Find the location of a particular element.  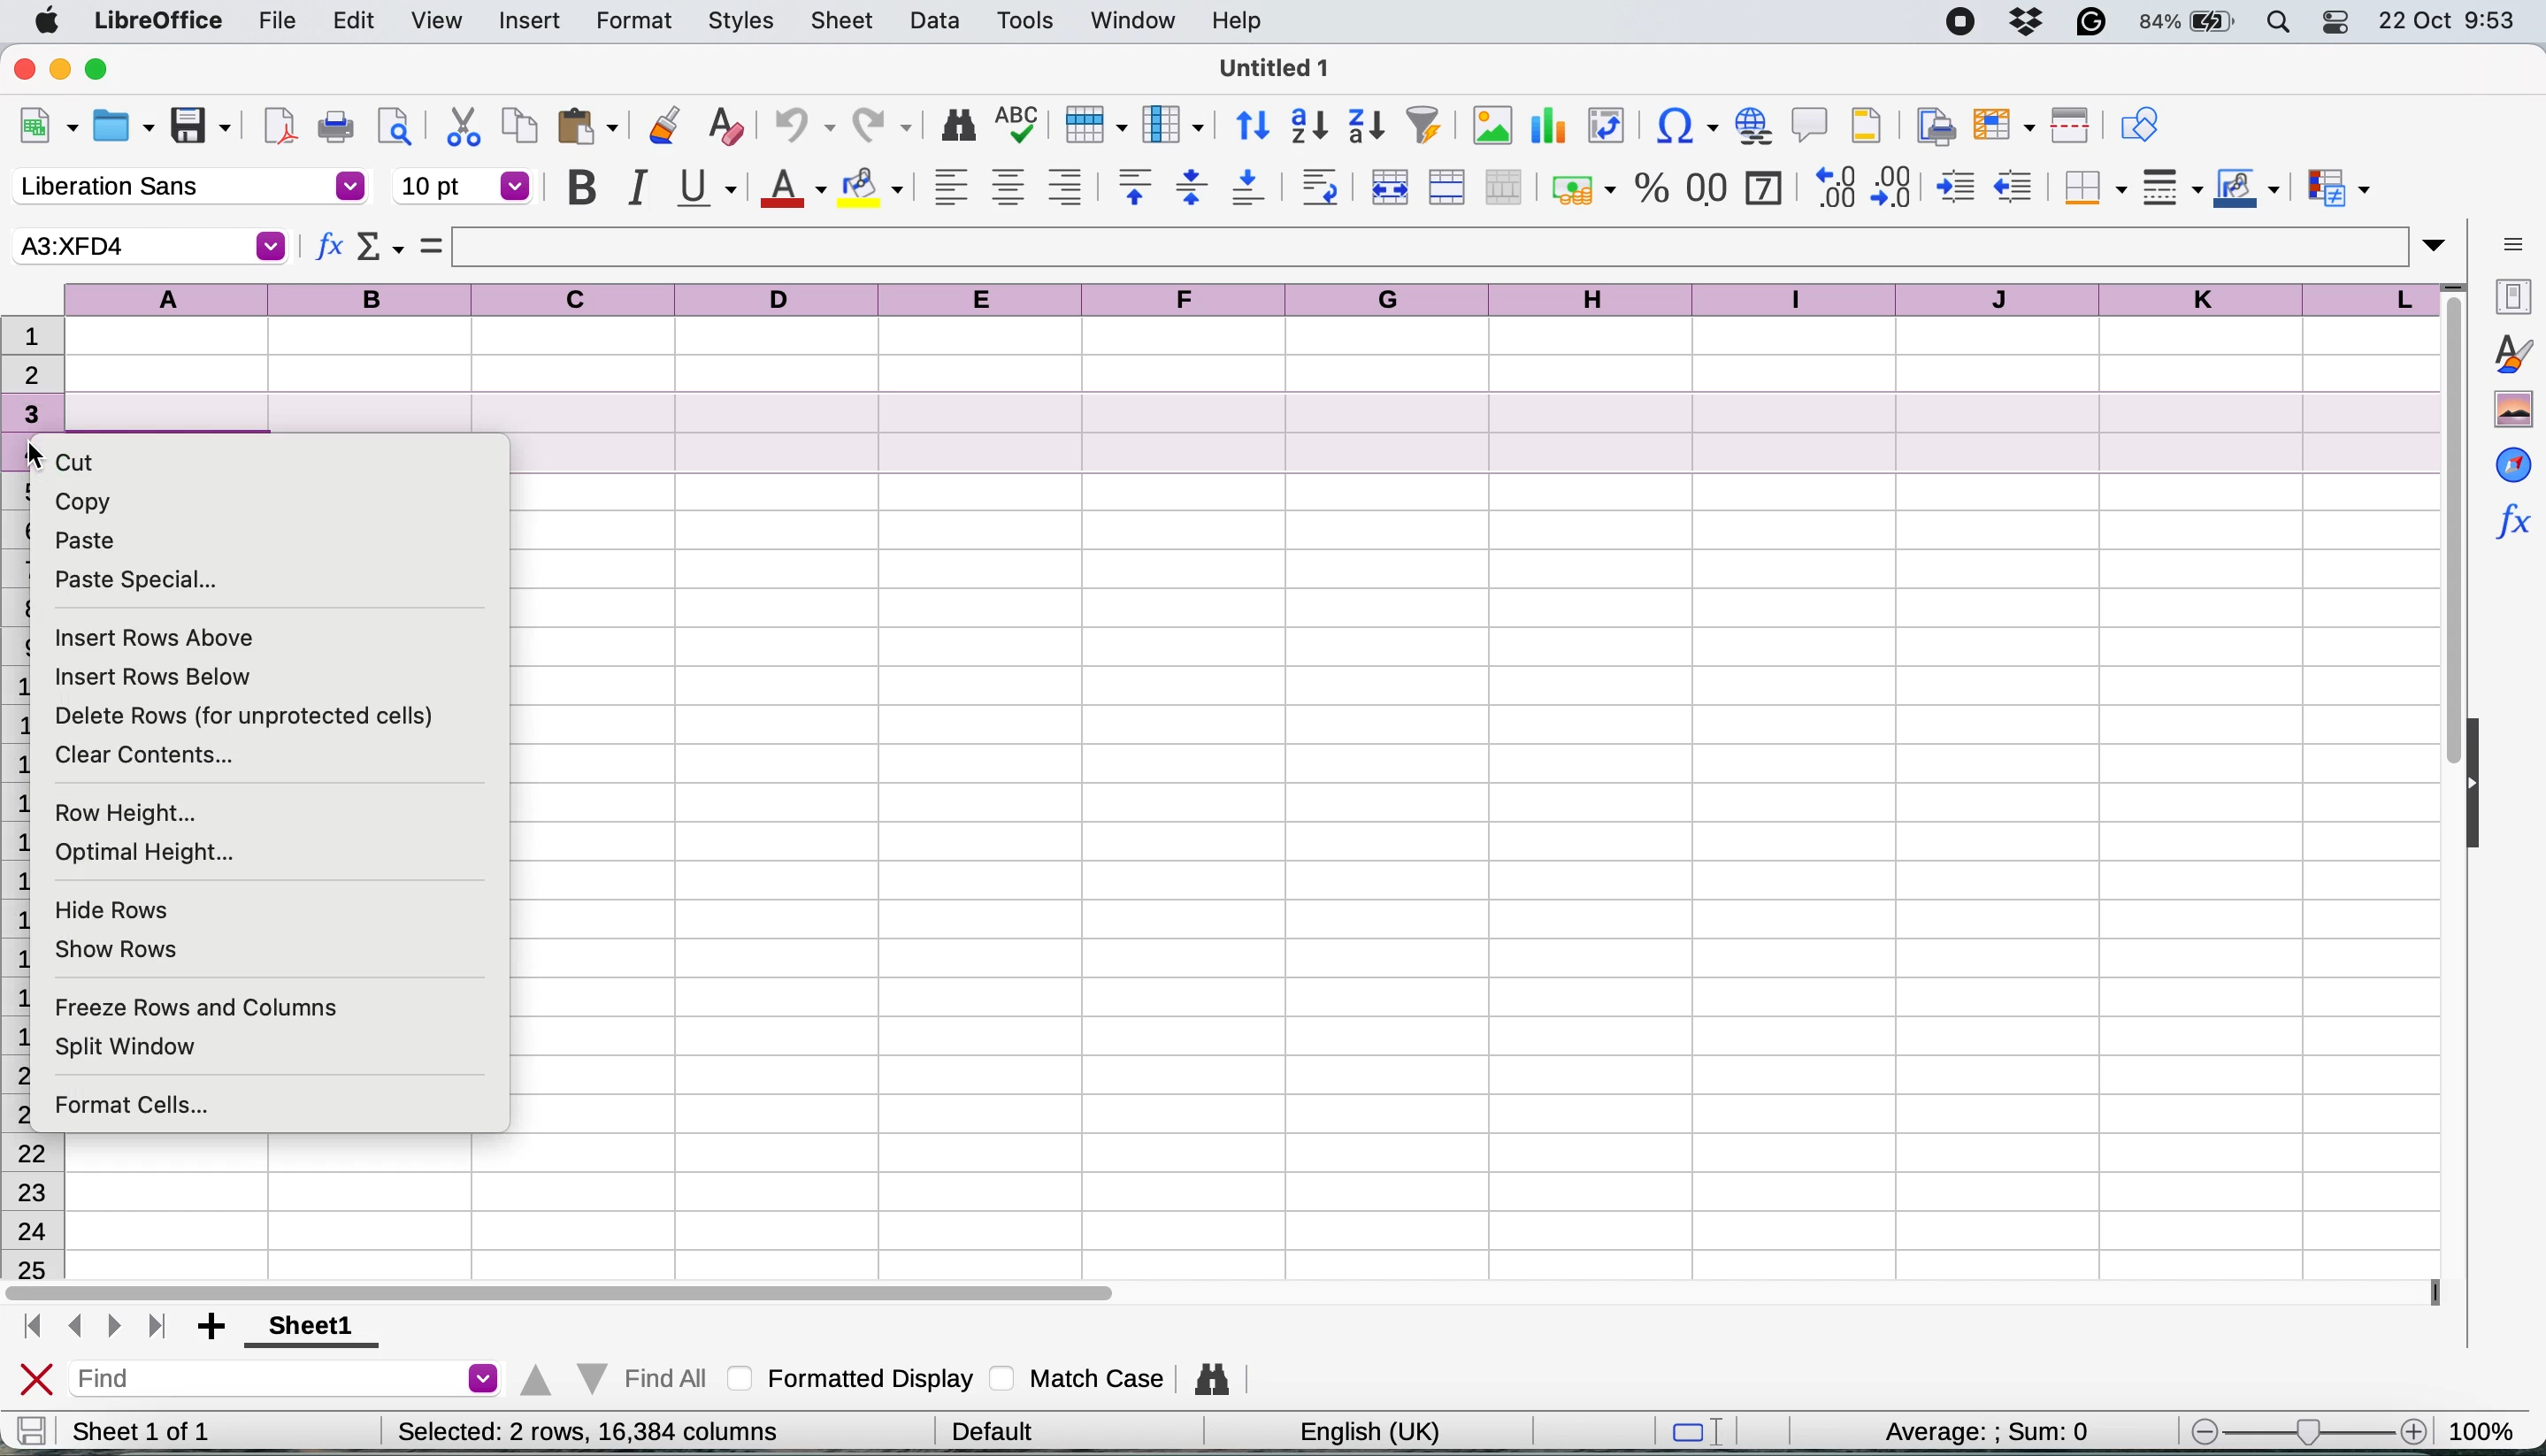

columns is located at coordinates (1256, 296).